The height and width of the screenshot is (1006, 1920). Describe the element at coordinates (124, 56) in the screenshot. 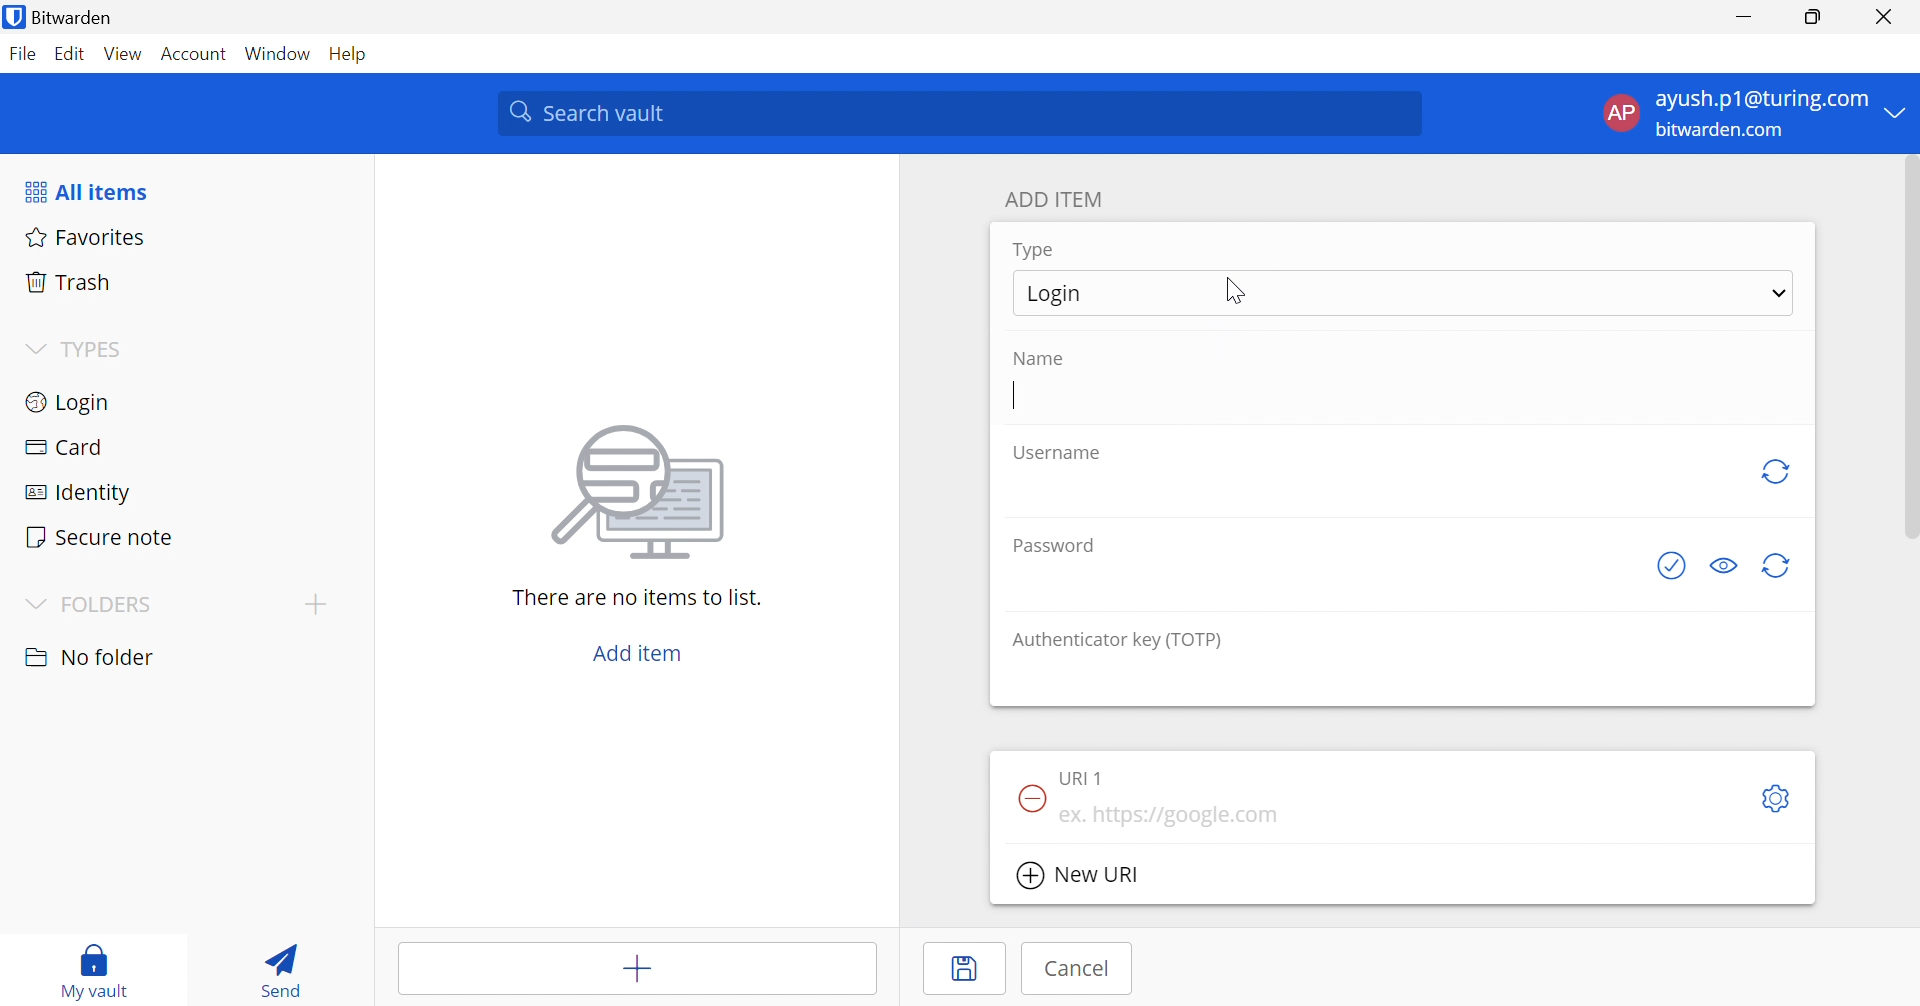

I see `View` at that location.